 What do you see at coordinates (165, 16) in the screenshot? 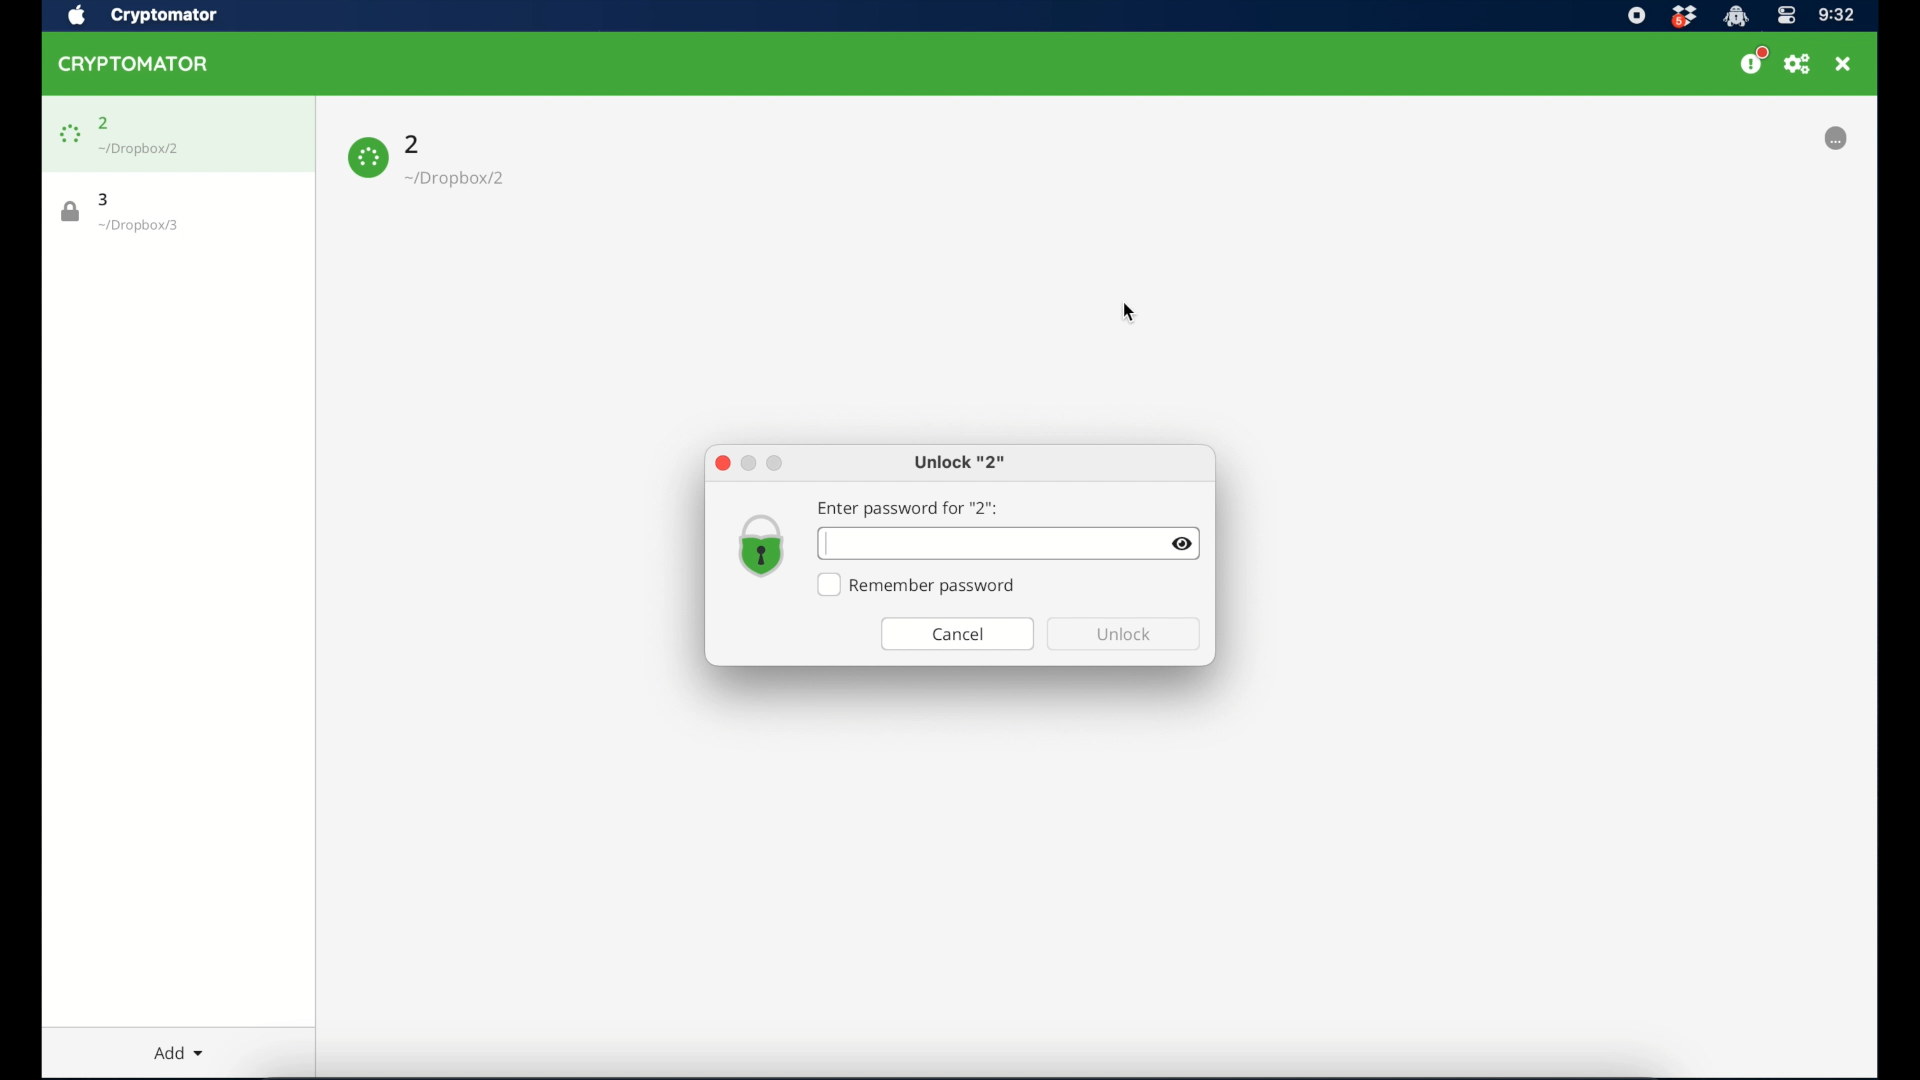
I see `cryptomator` at bounding box center [165, 16].